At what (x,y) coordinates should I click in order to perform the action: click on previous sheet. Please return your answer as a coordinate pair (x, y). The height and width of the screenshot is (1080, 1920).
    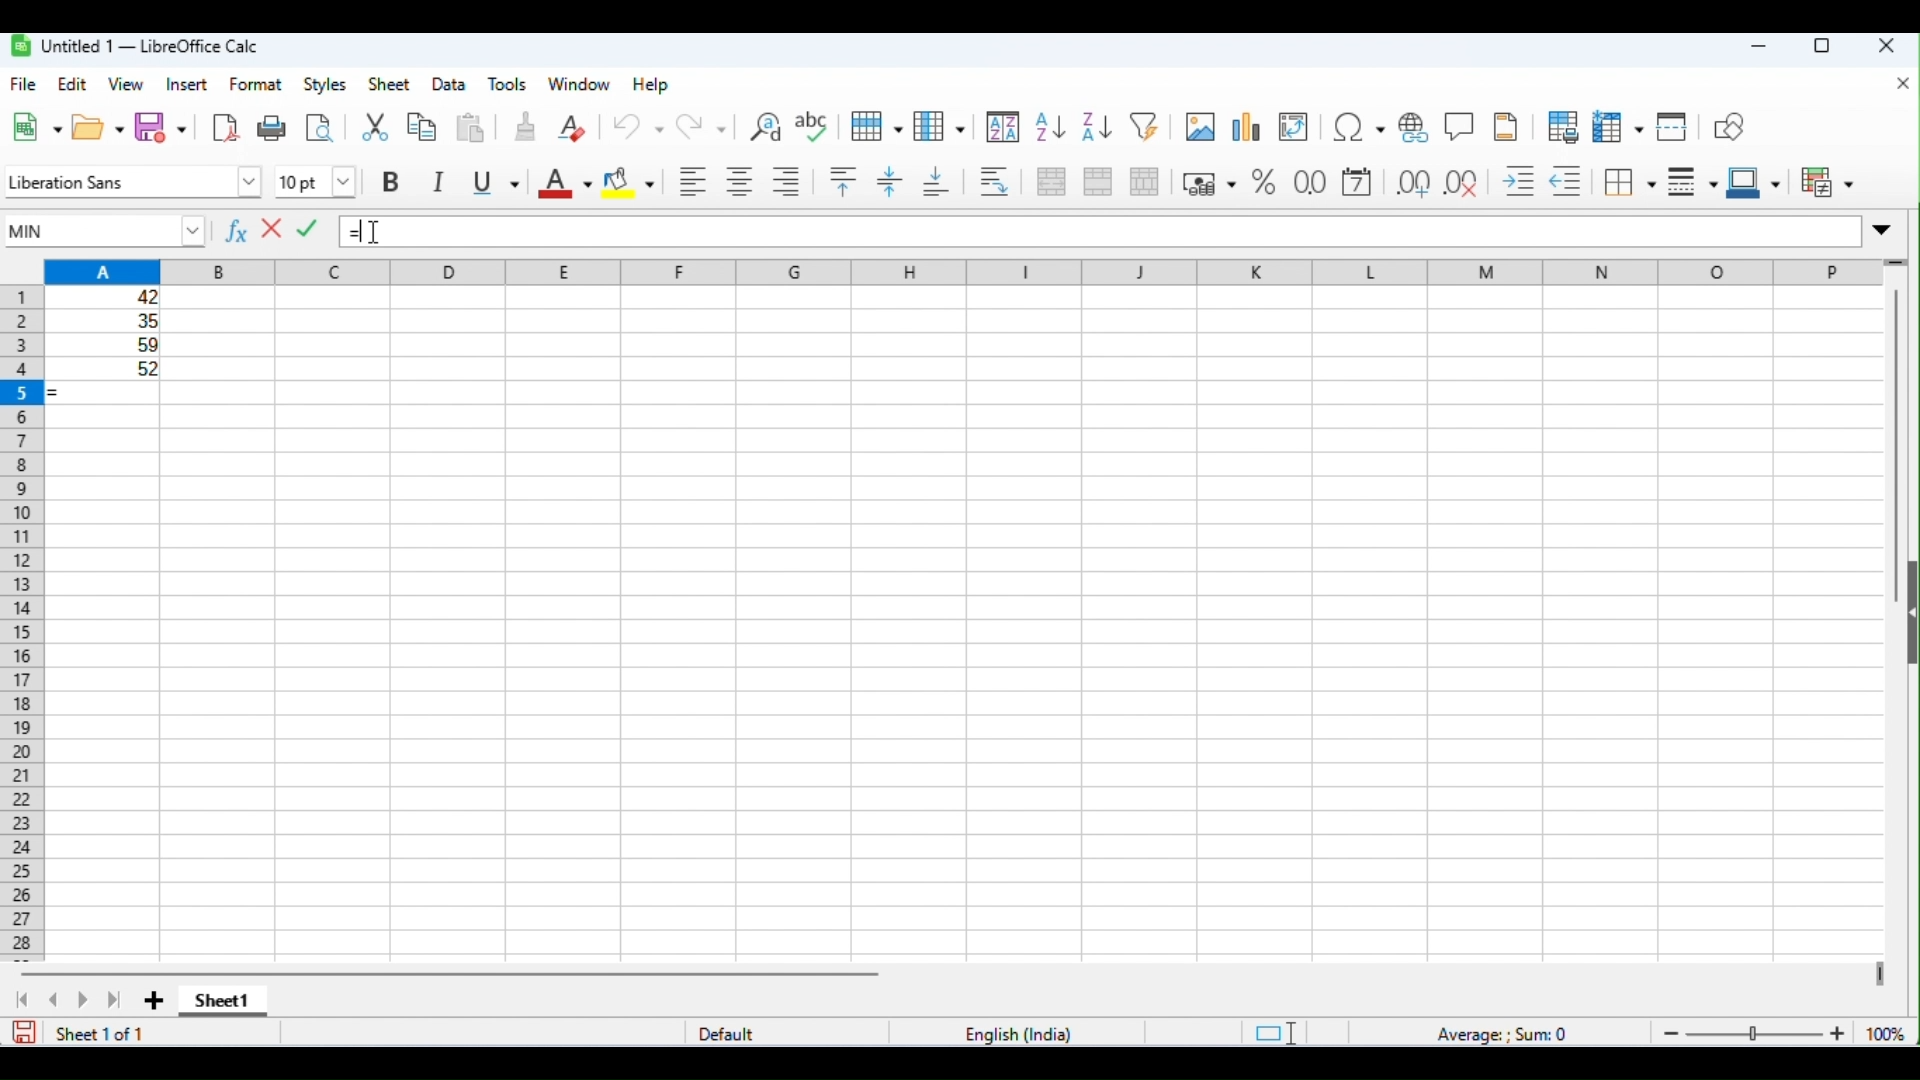
    Looking at the image, I should click on (56, 1000).